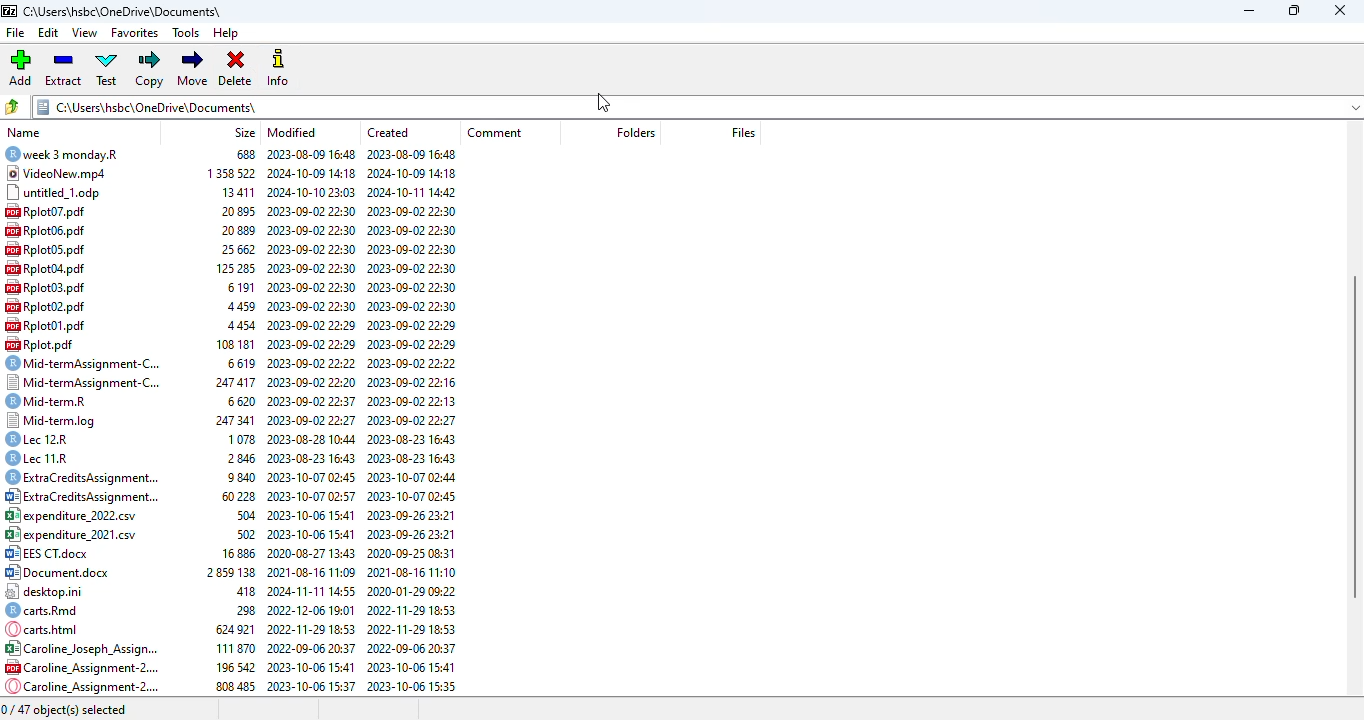 The width and height of the screenshot is (1364, 720). Describe the element at coordinates (311, 648) in the screenshot. I see `2022-09-06 20:37` at that location.